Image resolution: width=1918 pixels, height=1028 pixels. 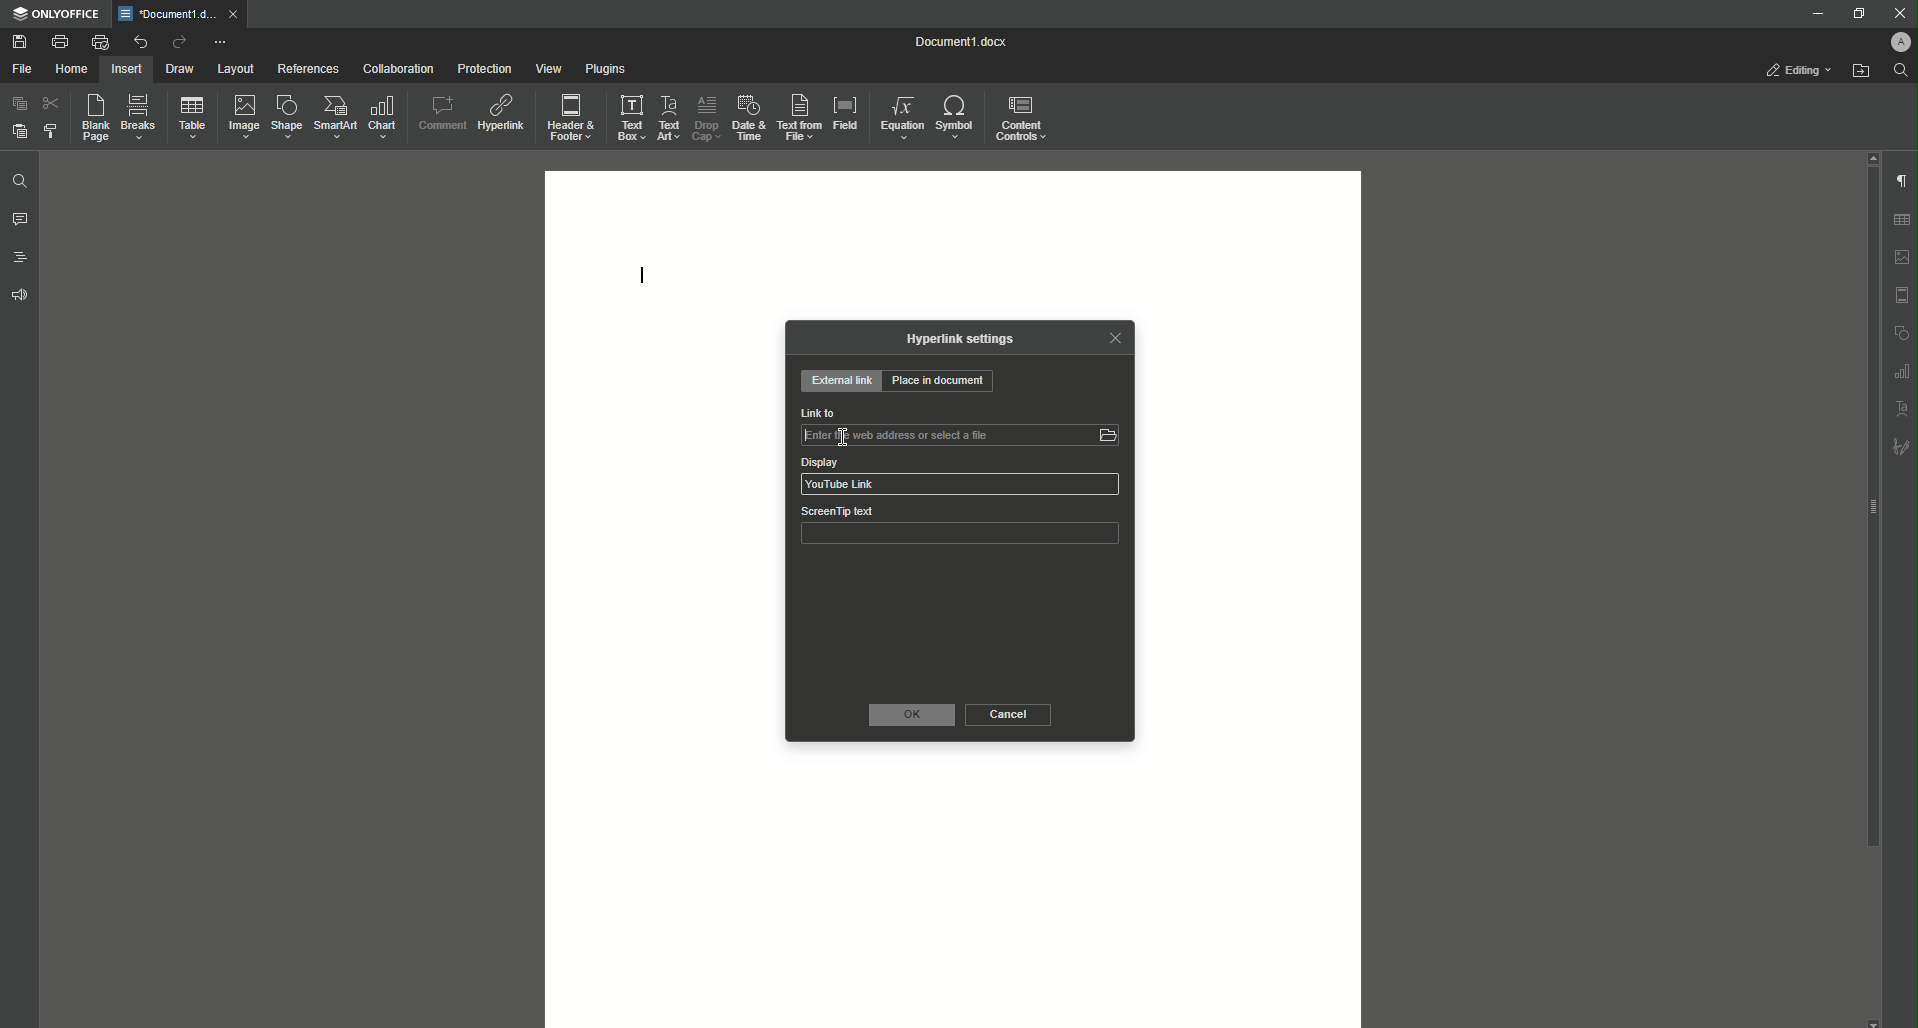 What do you see at coordinates (902, 117) in the screenshot?
I see `Equation` at bounding box center [902, 117].